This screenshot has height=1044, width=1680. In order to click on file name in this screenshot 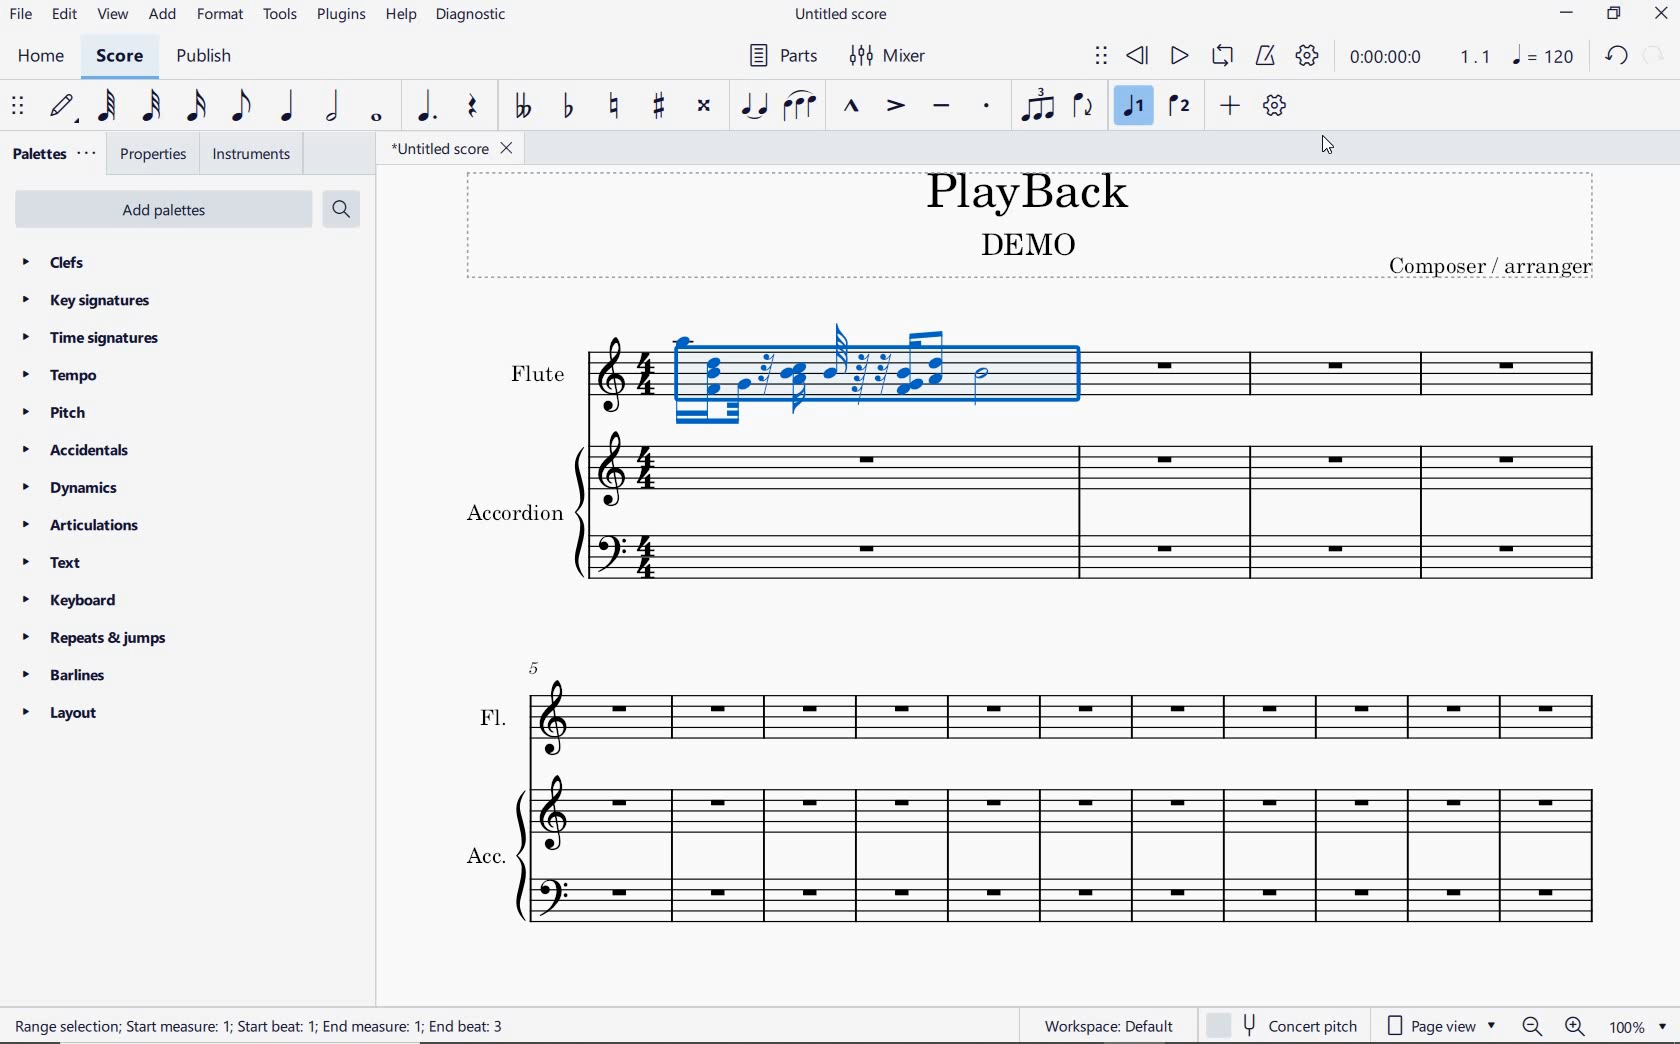, I will do `click(452, 148)`.